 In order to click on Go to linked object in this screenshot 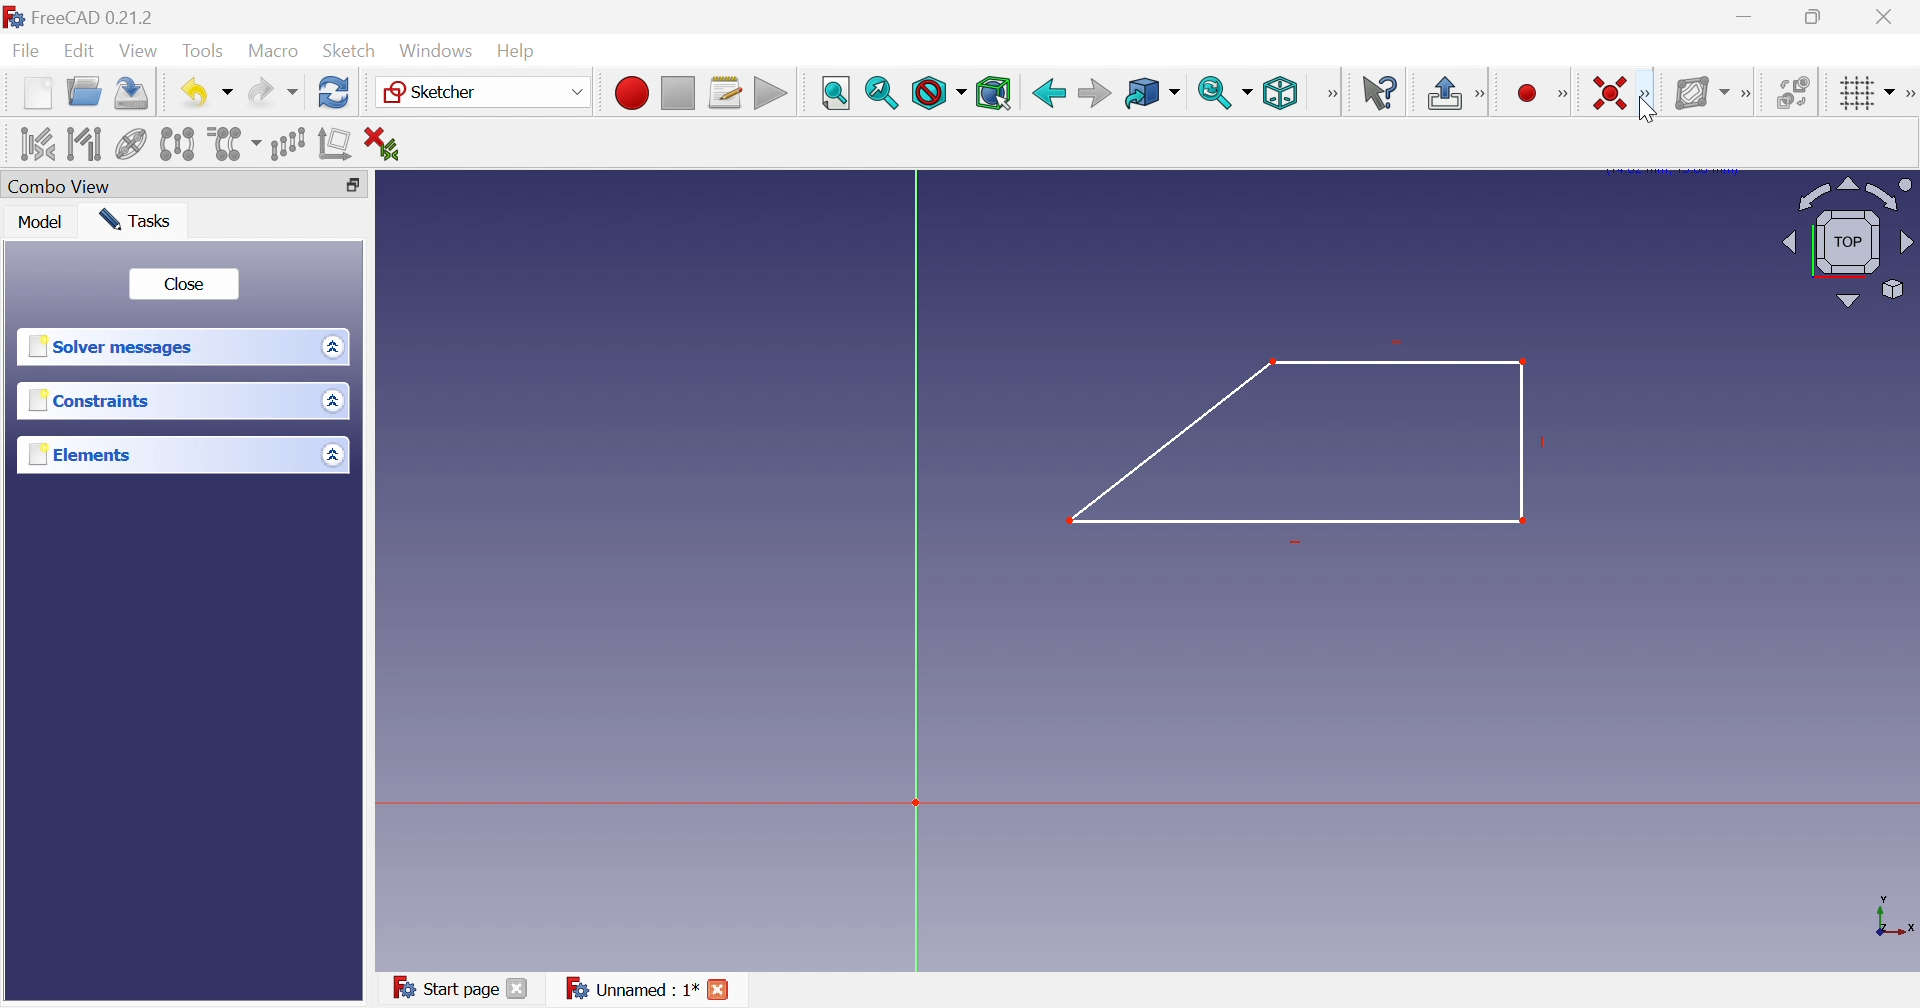, I will do `click(1141, 91)`.